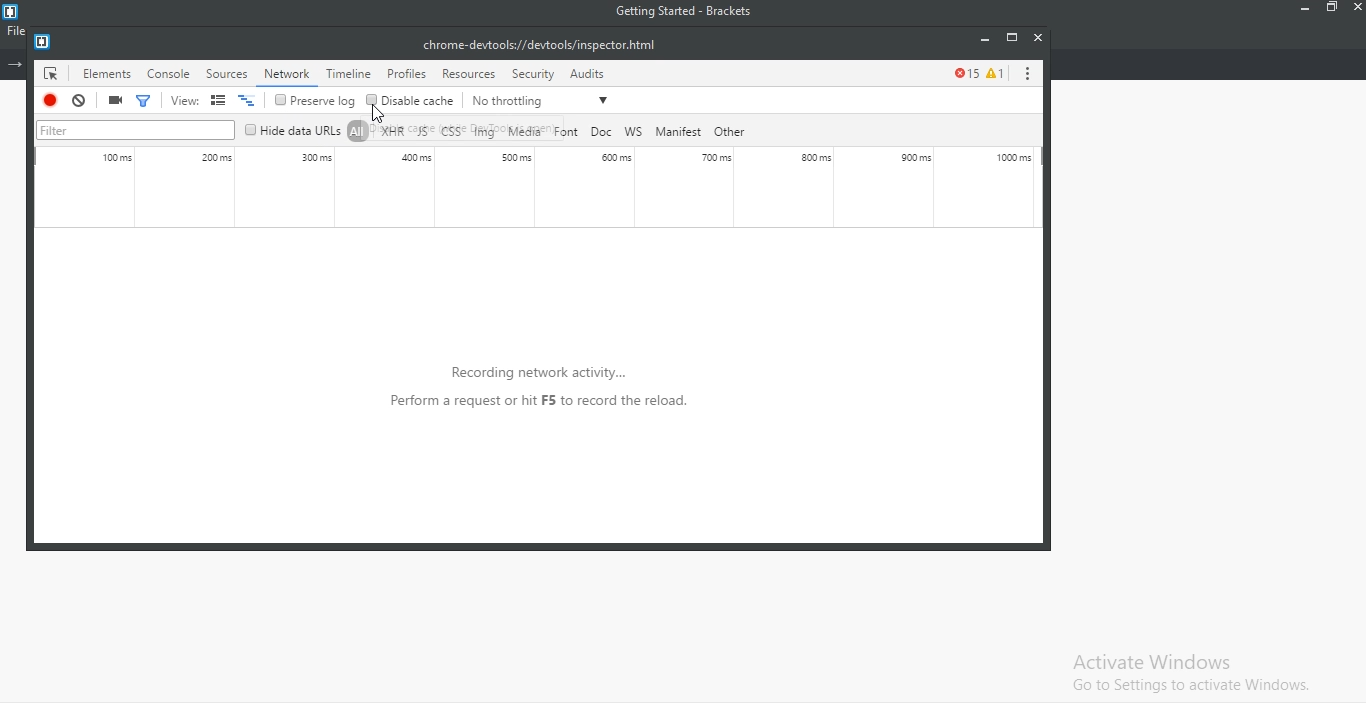  What do you see at coordinates (982, 39) in the screenshot?
I see `minimise` at bounding box center [982, 39].